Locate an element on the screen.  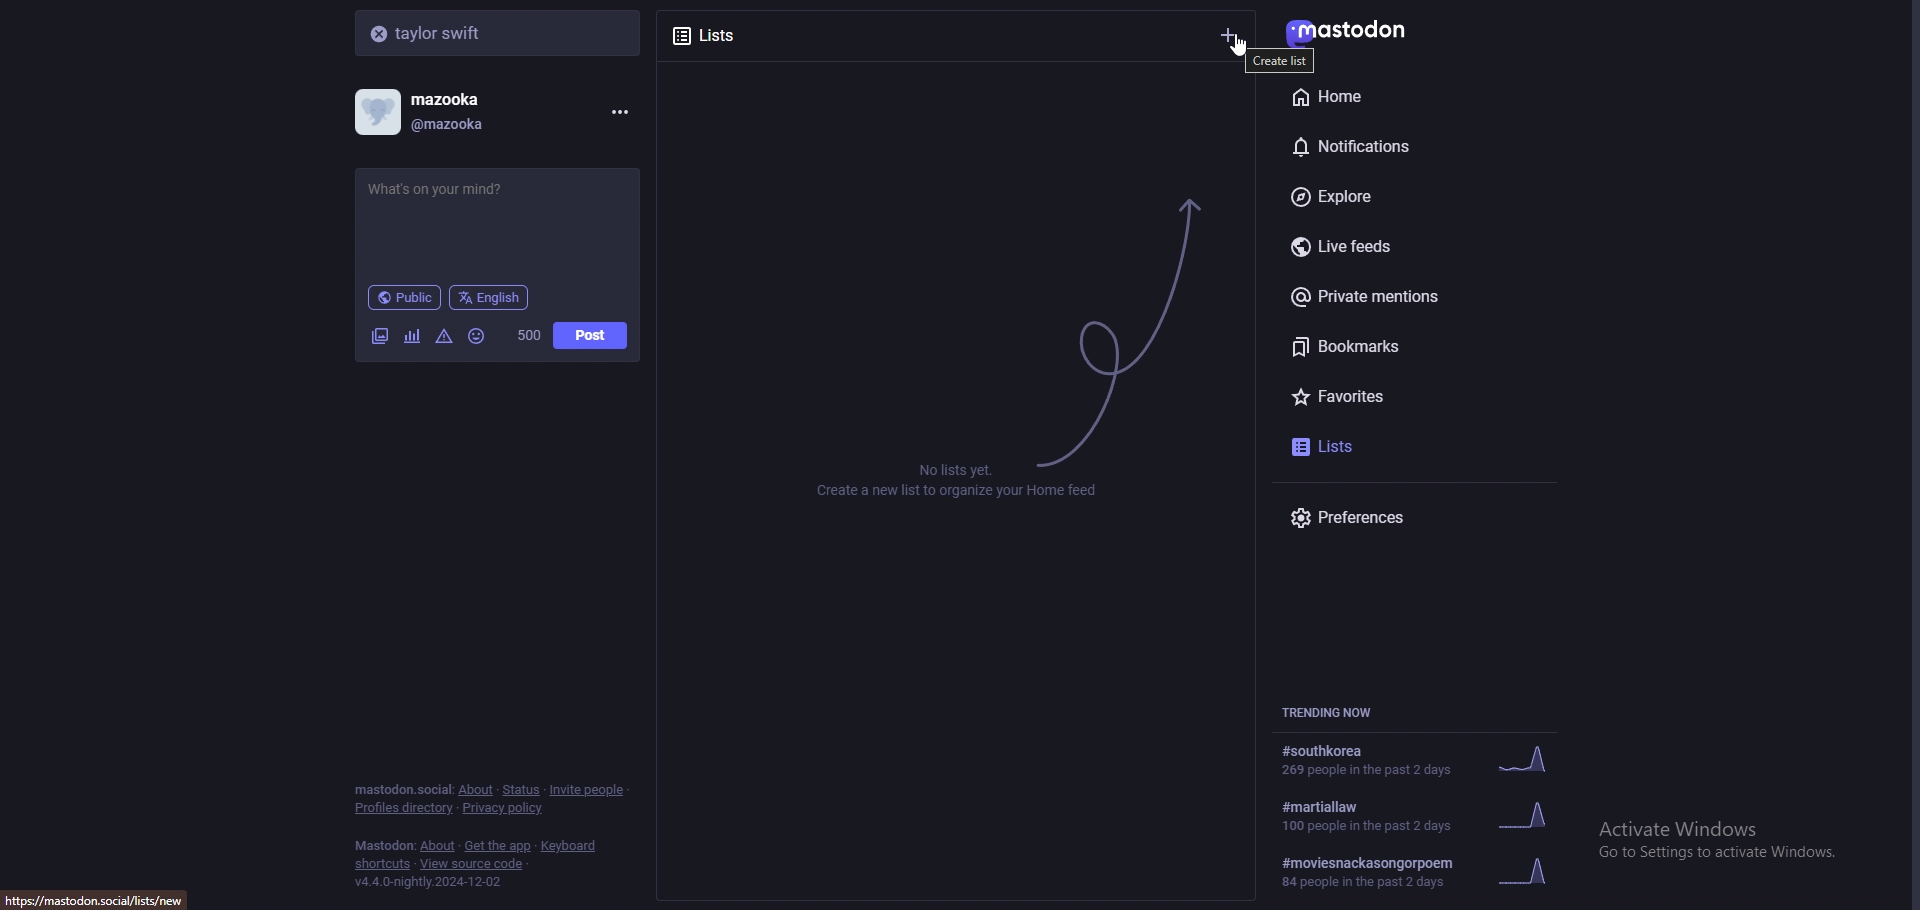
privacy policy is located at coordinates (505, 810).